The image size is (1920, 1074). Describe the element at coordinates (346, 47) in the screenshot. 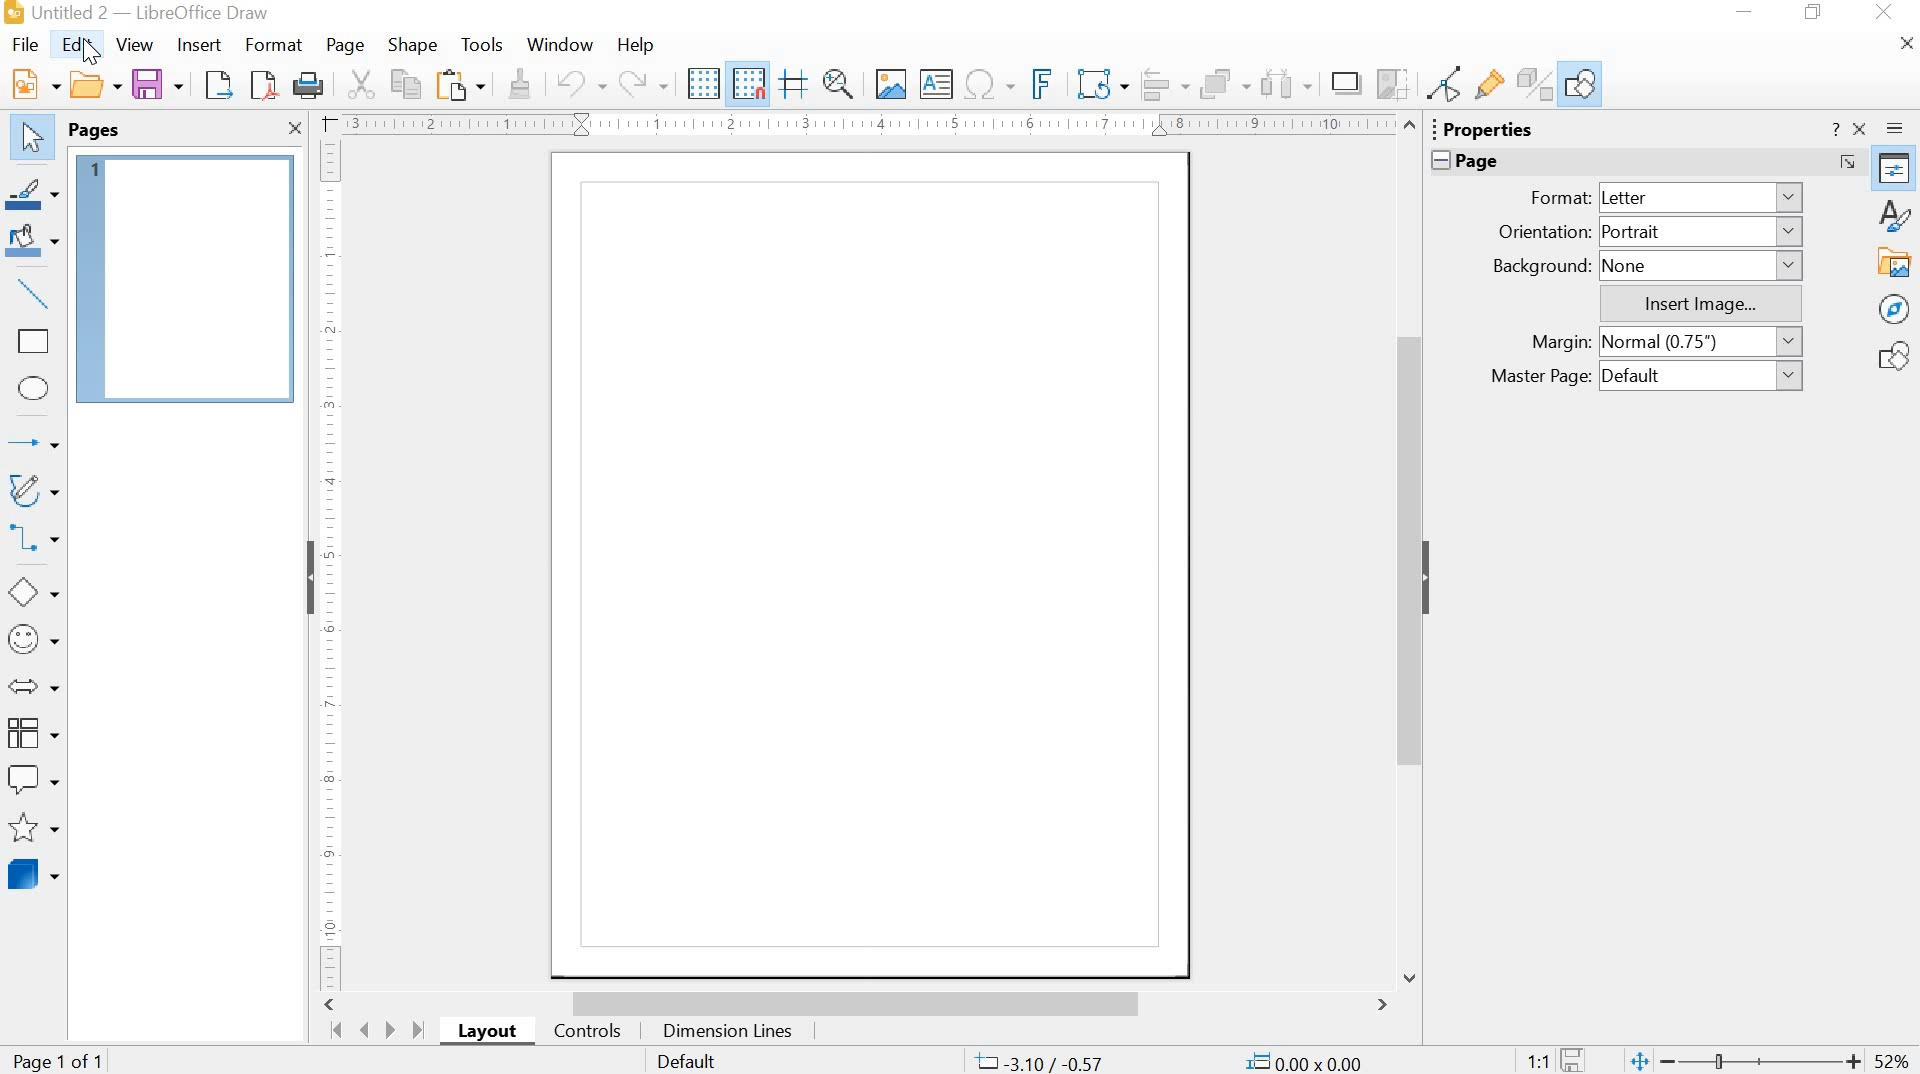

I see `Page` at that location.